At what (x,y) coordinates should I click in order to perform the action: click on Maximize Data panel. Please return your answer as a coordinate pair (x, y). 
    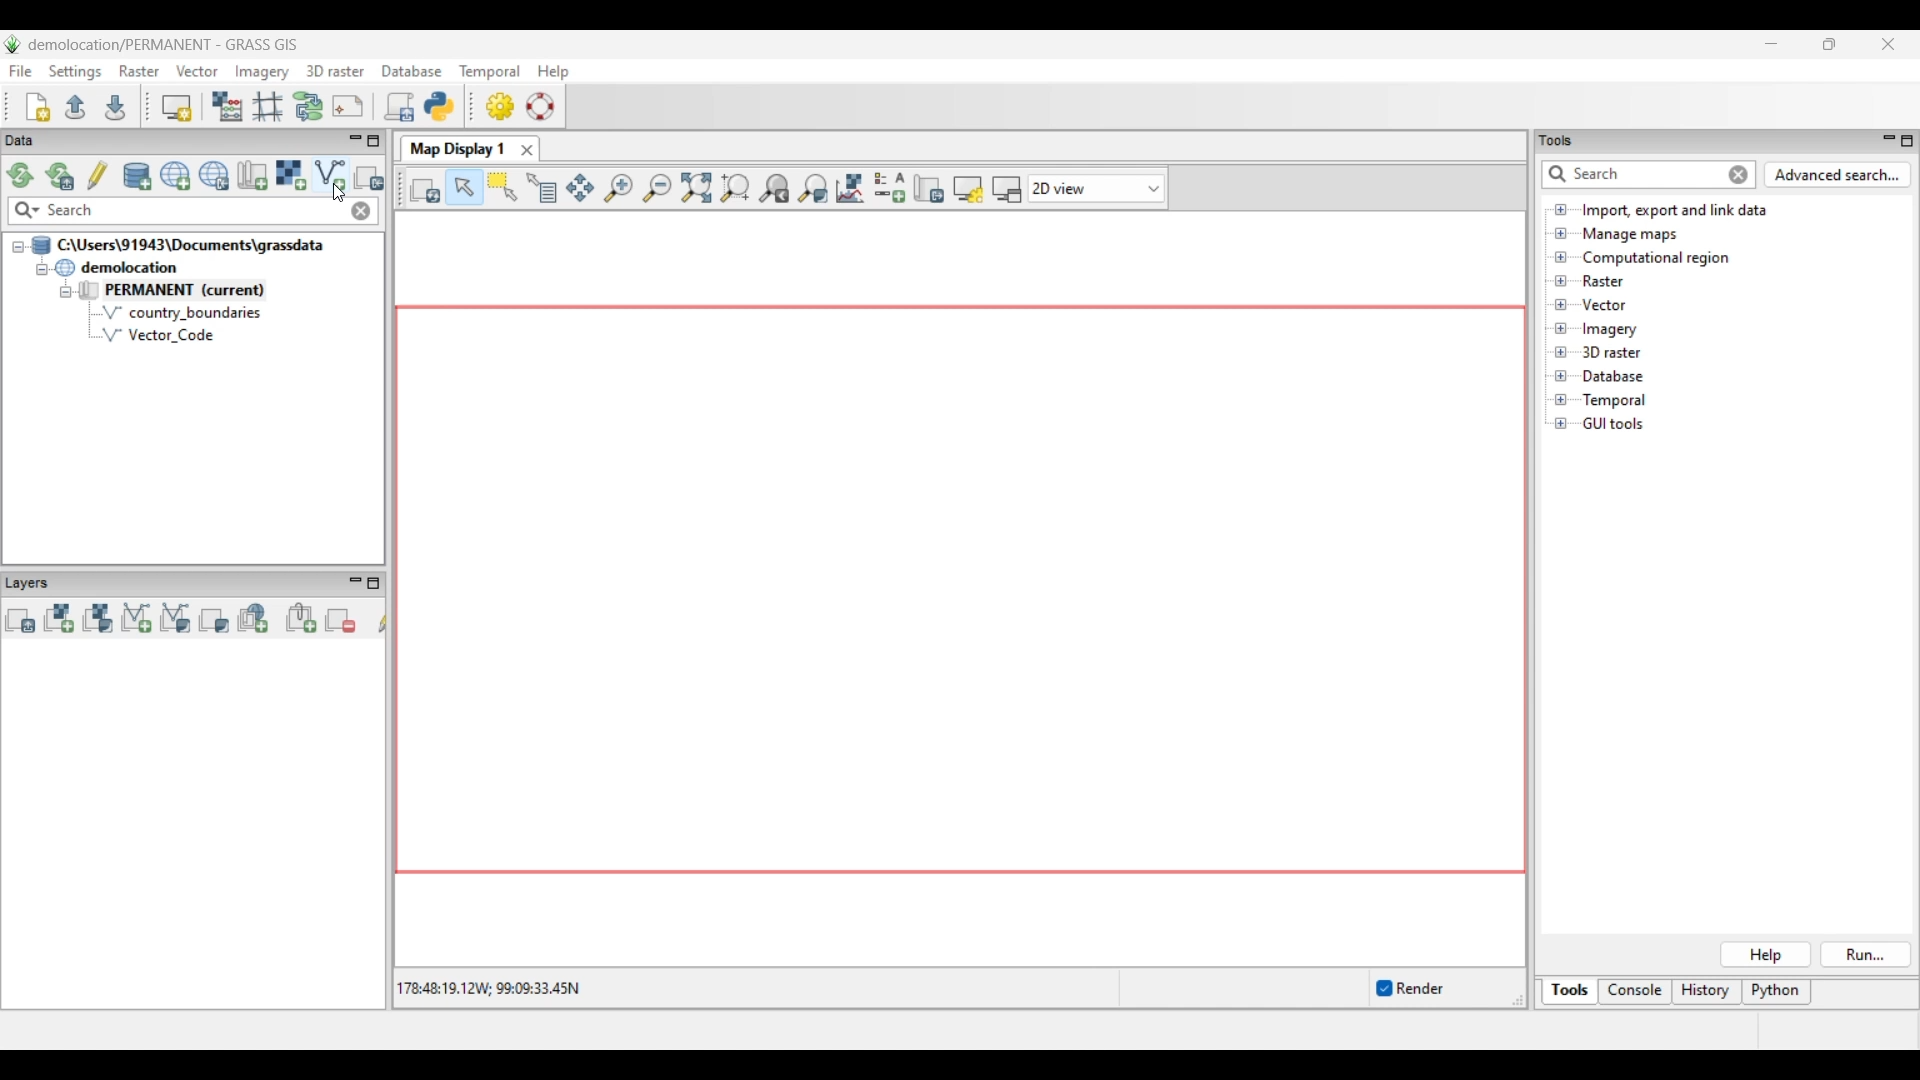
    Looking at the image, I should click on (374, 141).